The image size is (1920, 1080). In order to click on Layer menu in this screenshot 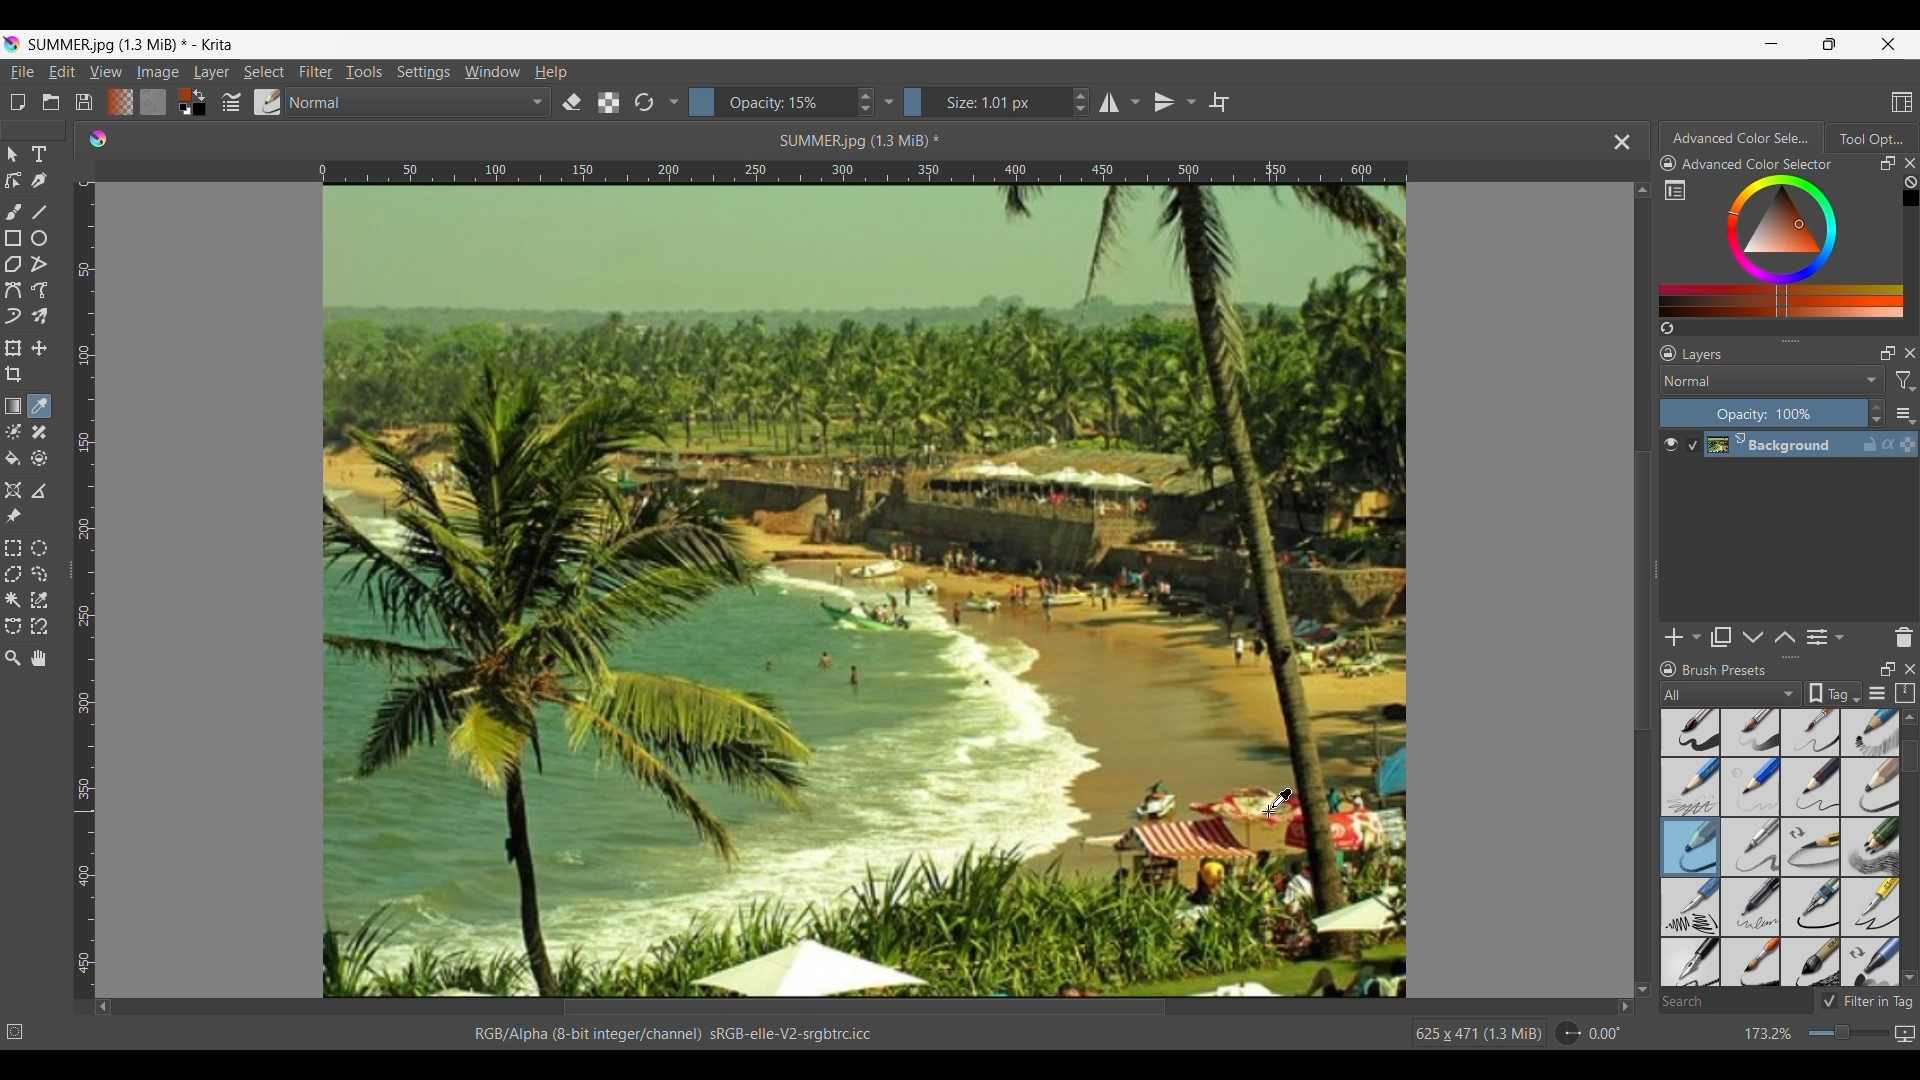, I will do `click(210, 72)`.